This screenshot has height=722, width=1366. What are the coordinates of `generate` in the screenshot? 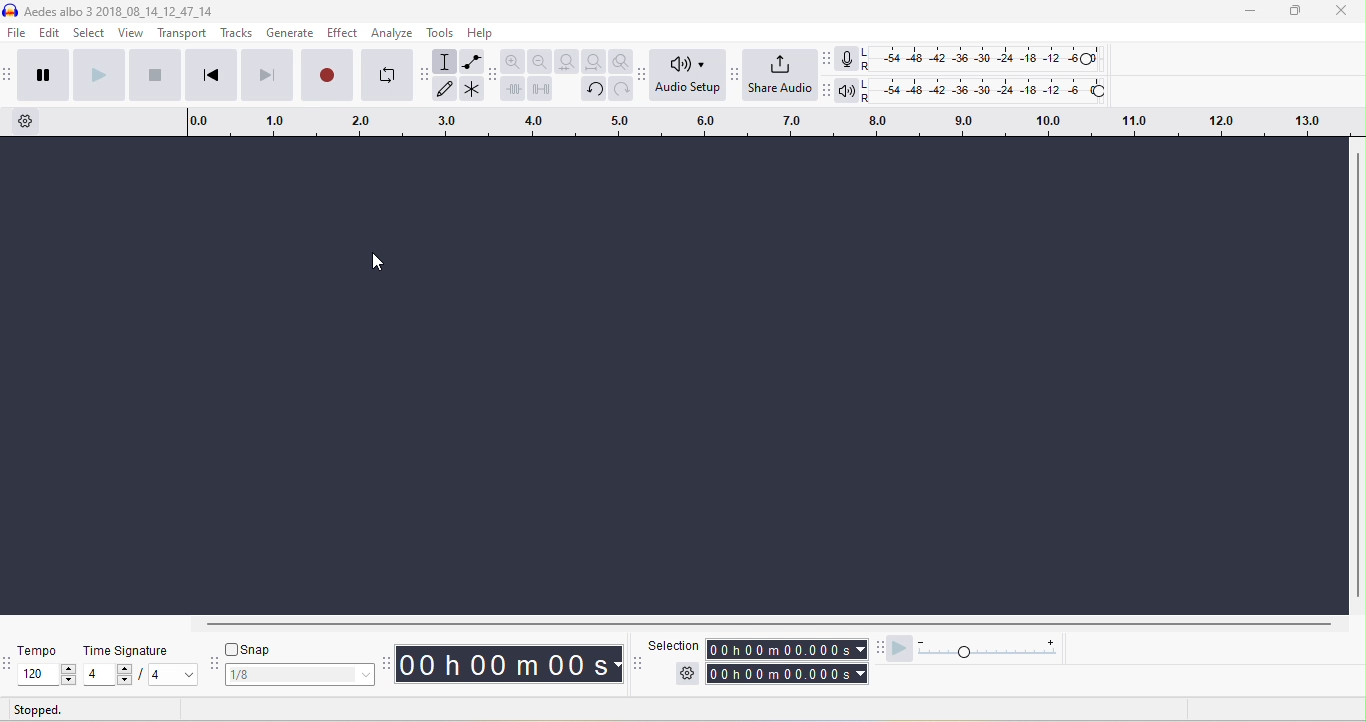 It's located at (291, 34).